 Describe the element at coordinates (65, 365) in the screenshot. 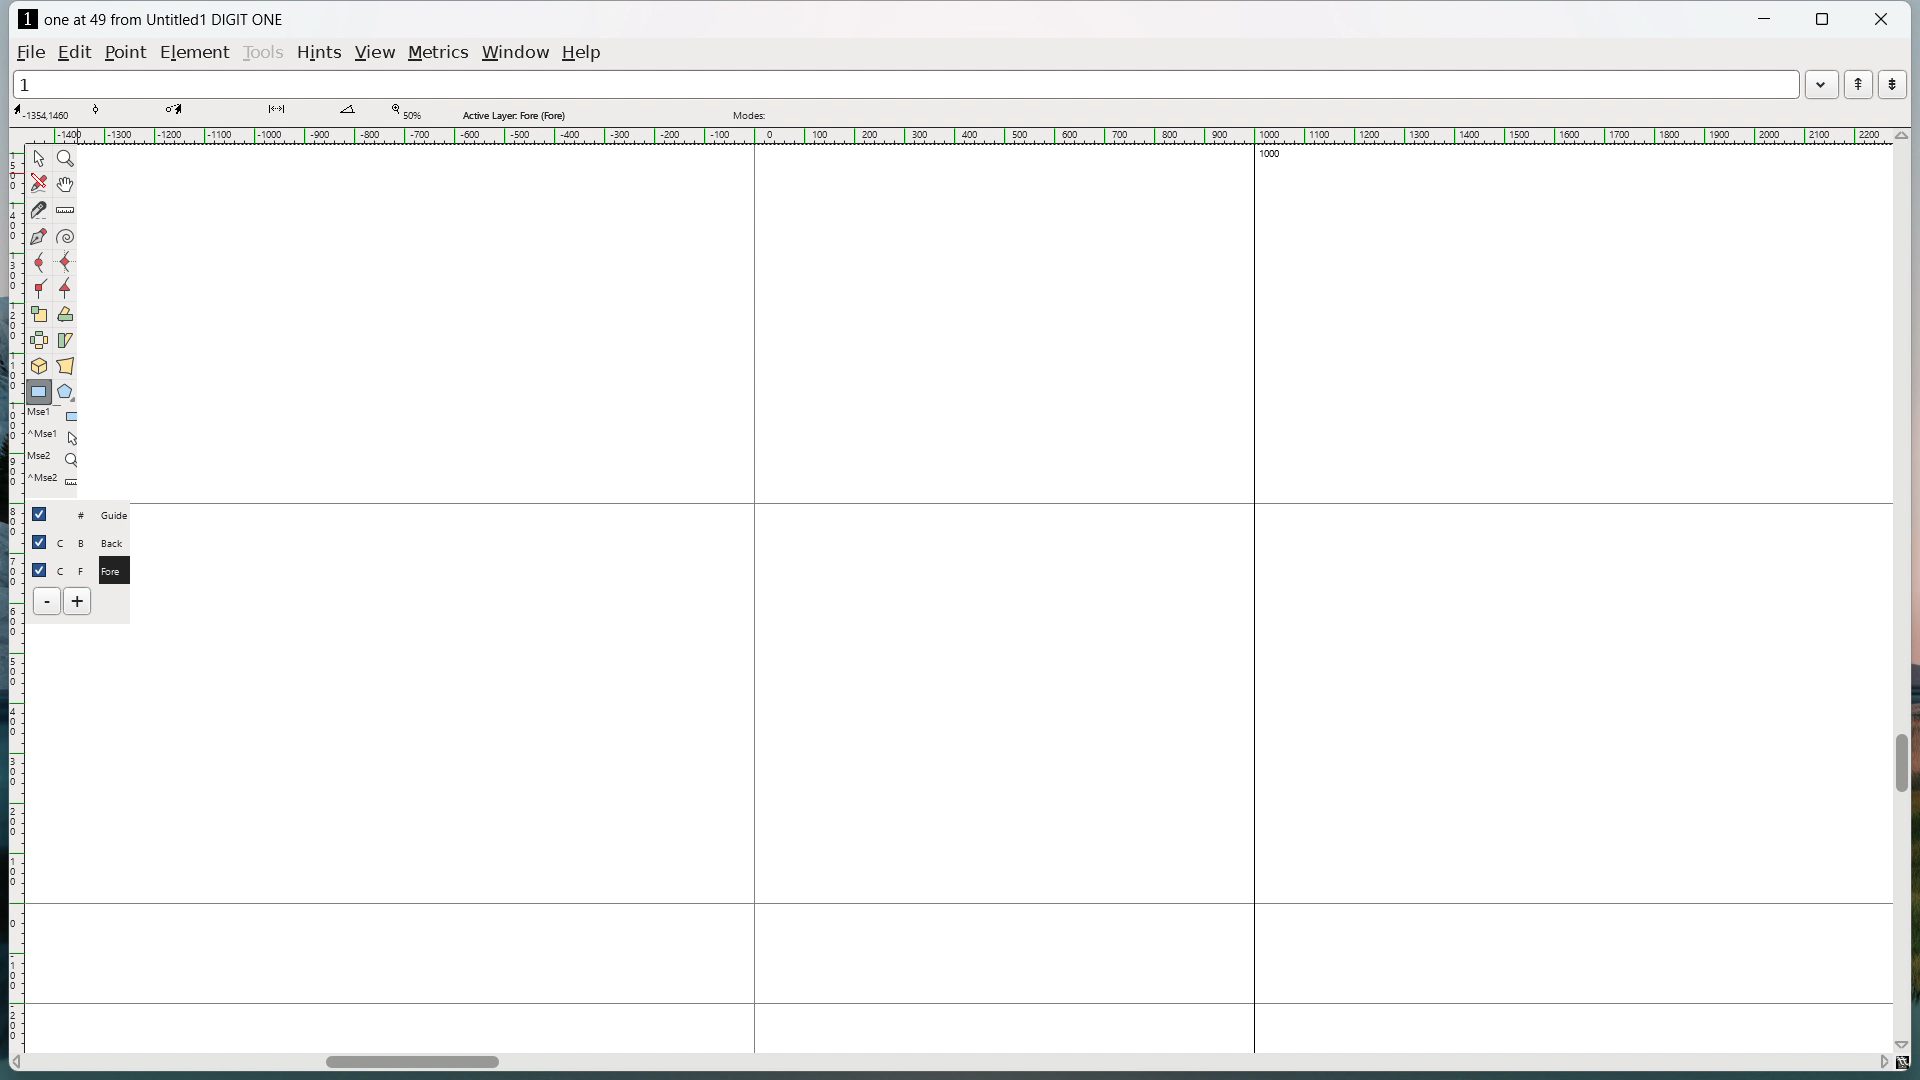

I see `perspective transformation` at that location.